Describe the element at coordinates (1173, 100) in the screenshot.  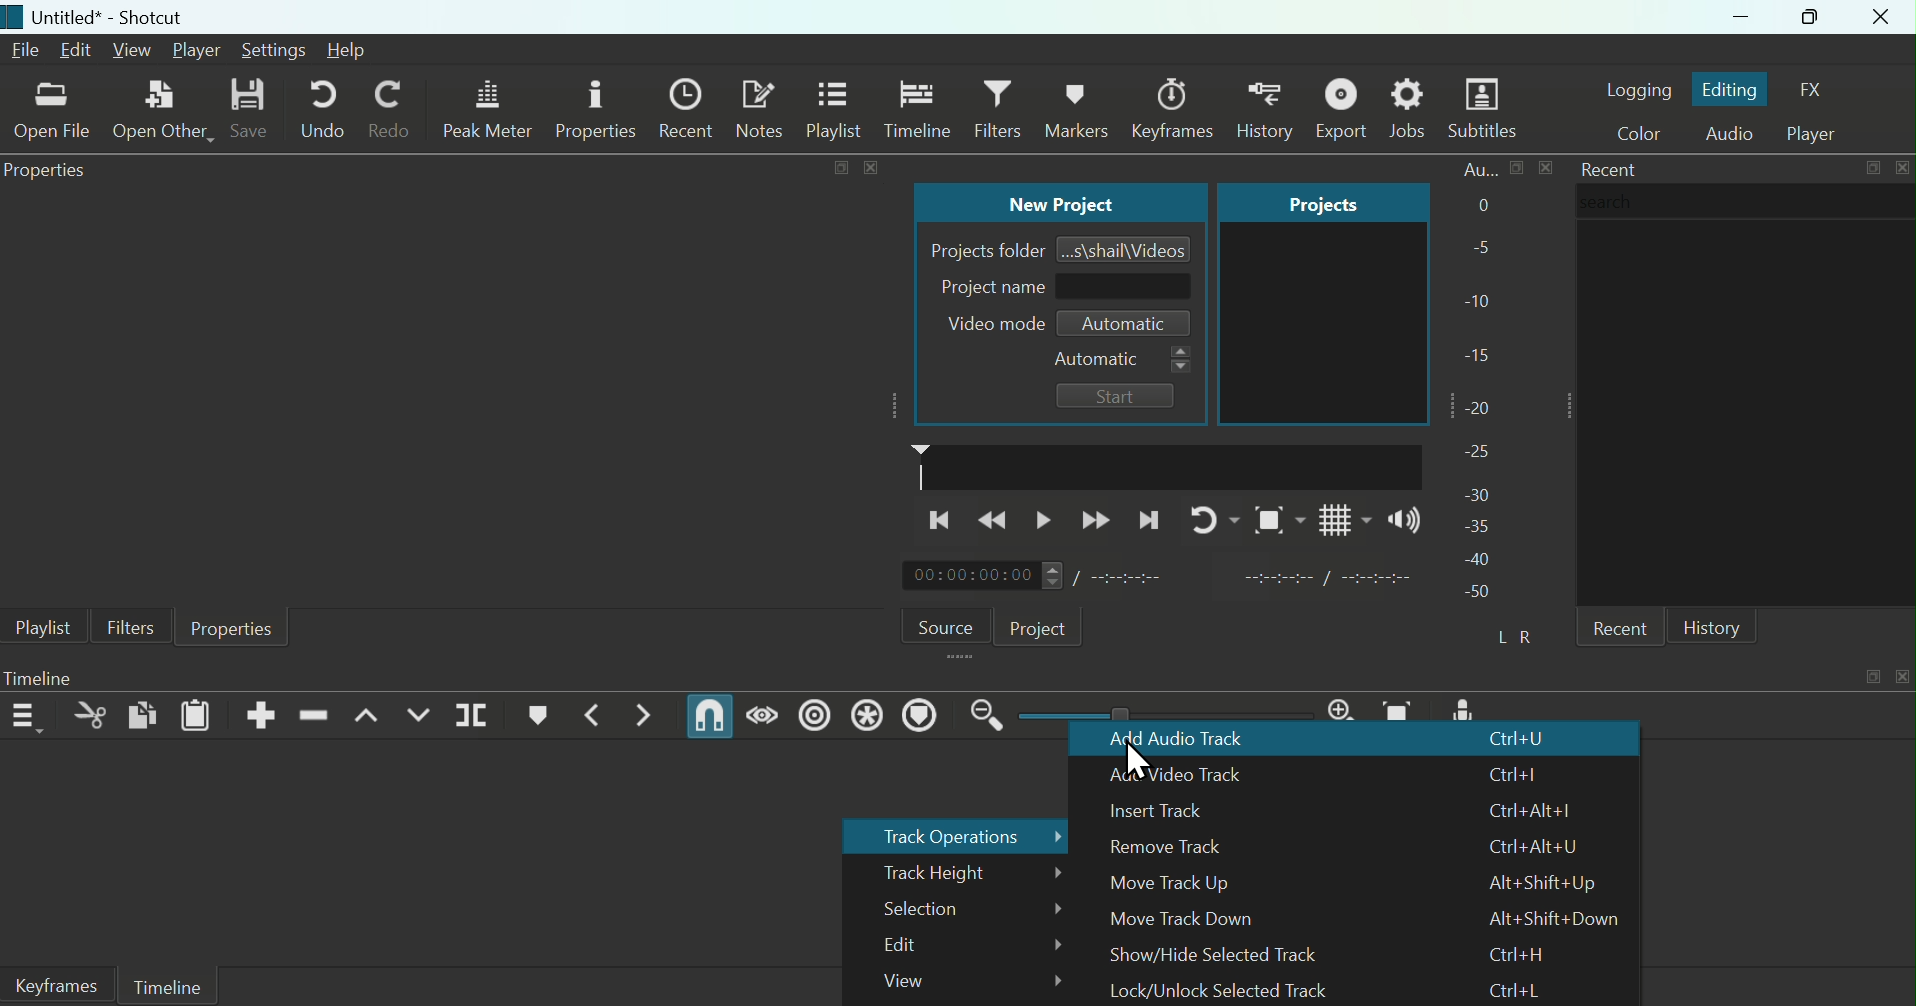
I see `Markers` at that location.